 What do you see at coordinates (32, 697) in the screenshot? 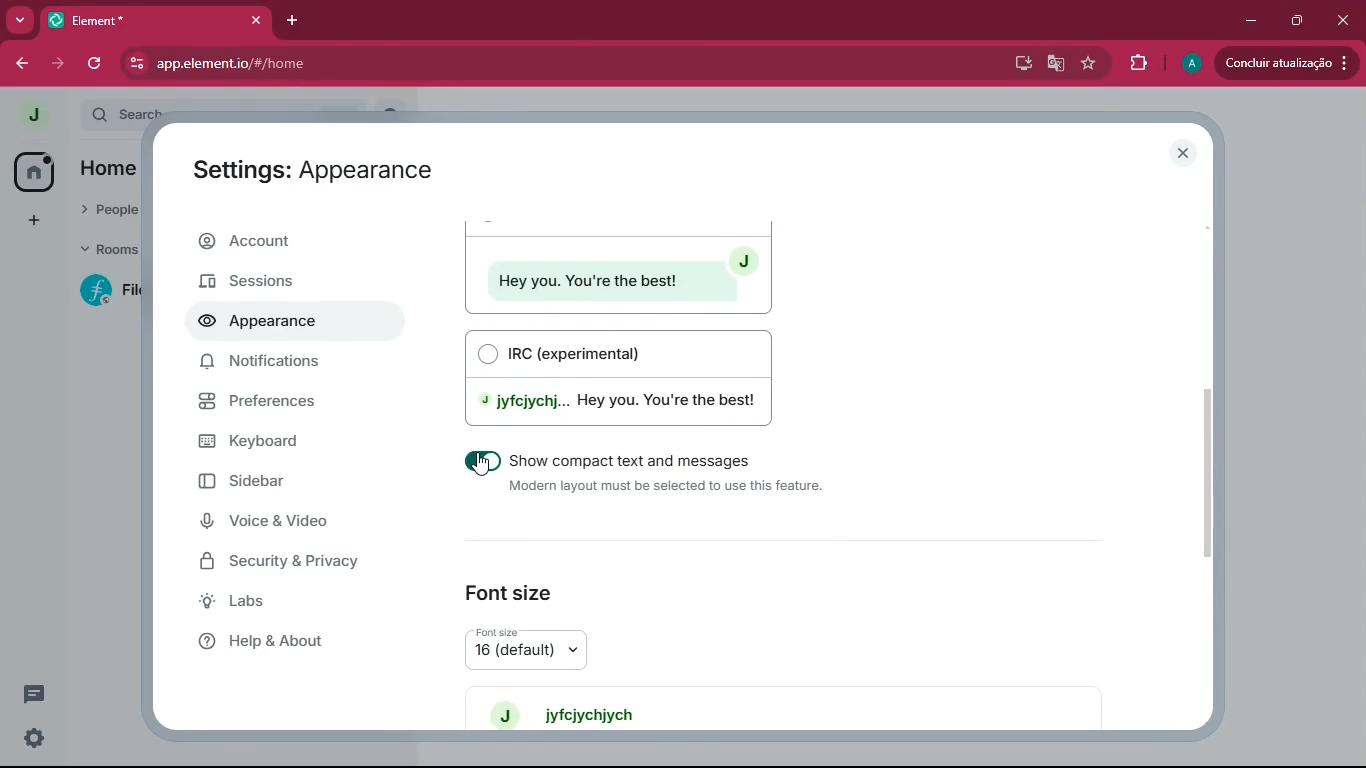
I see `message` at bounding box center [32, 697].